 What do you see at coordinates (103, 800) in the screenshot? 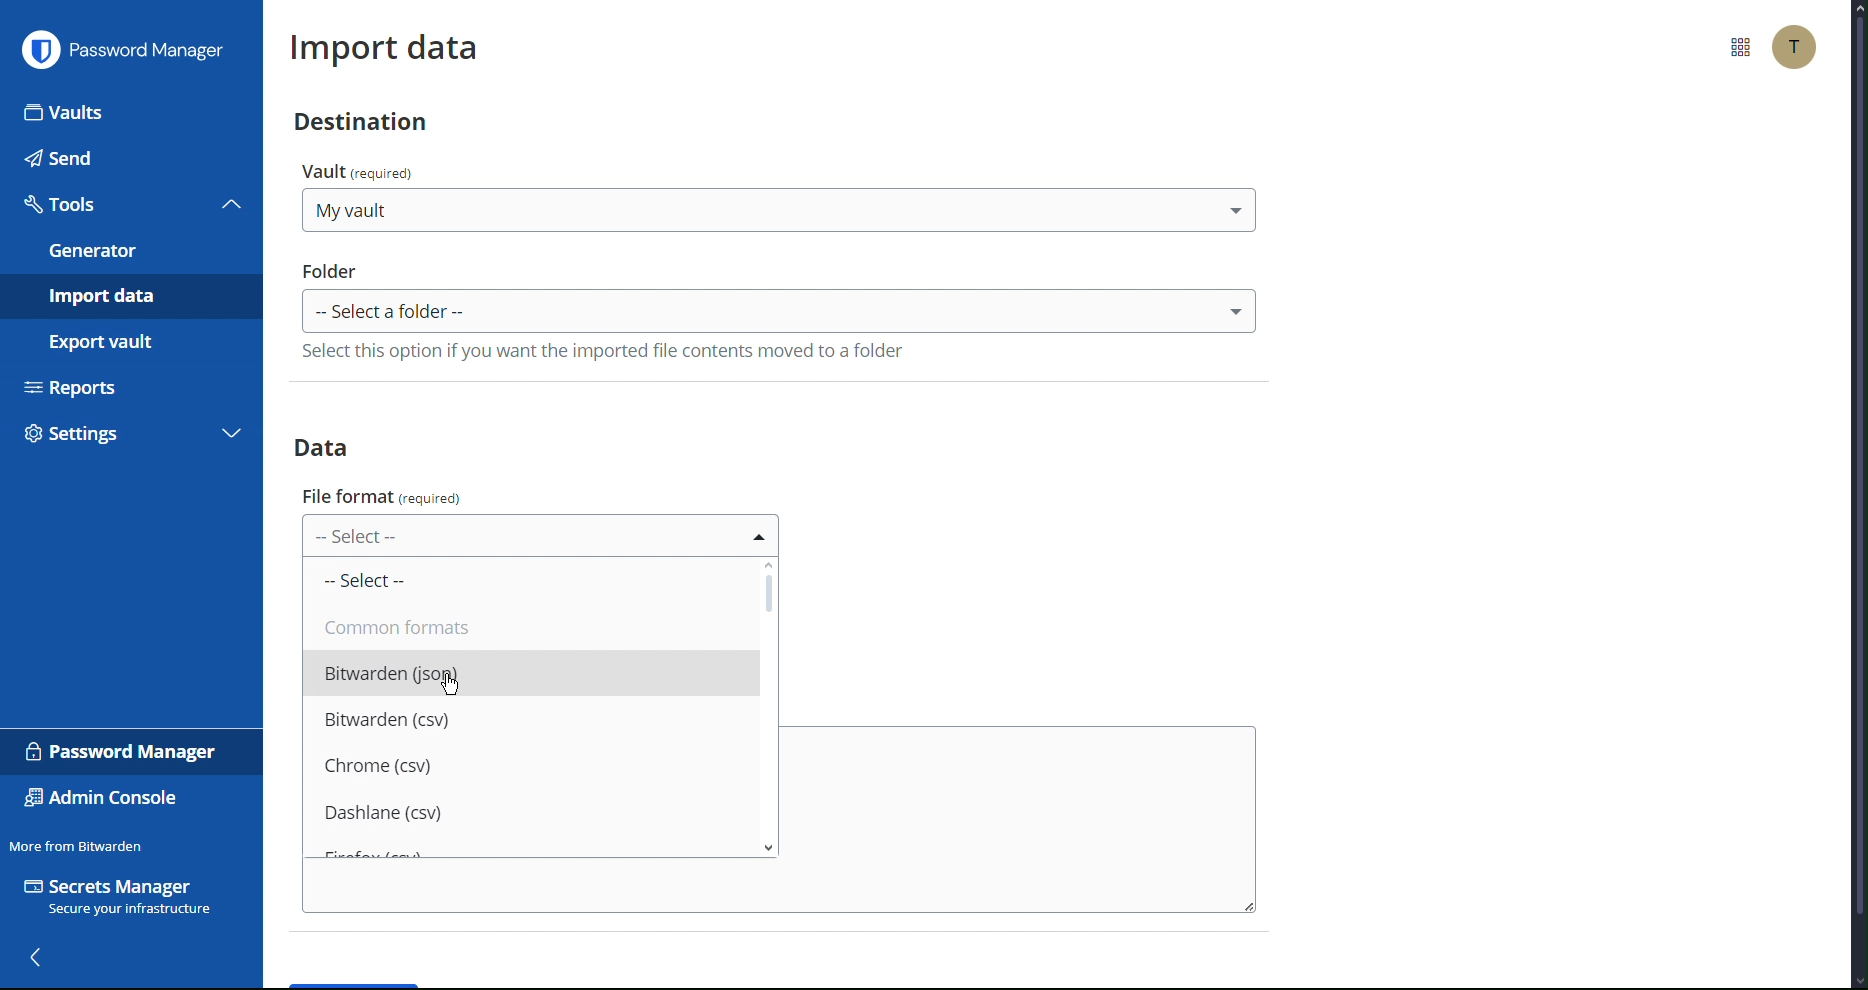
I see `Admin Console` at bounding box center [103, 800].